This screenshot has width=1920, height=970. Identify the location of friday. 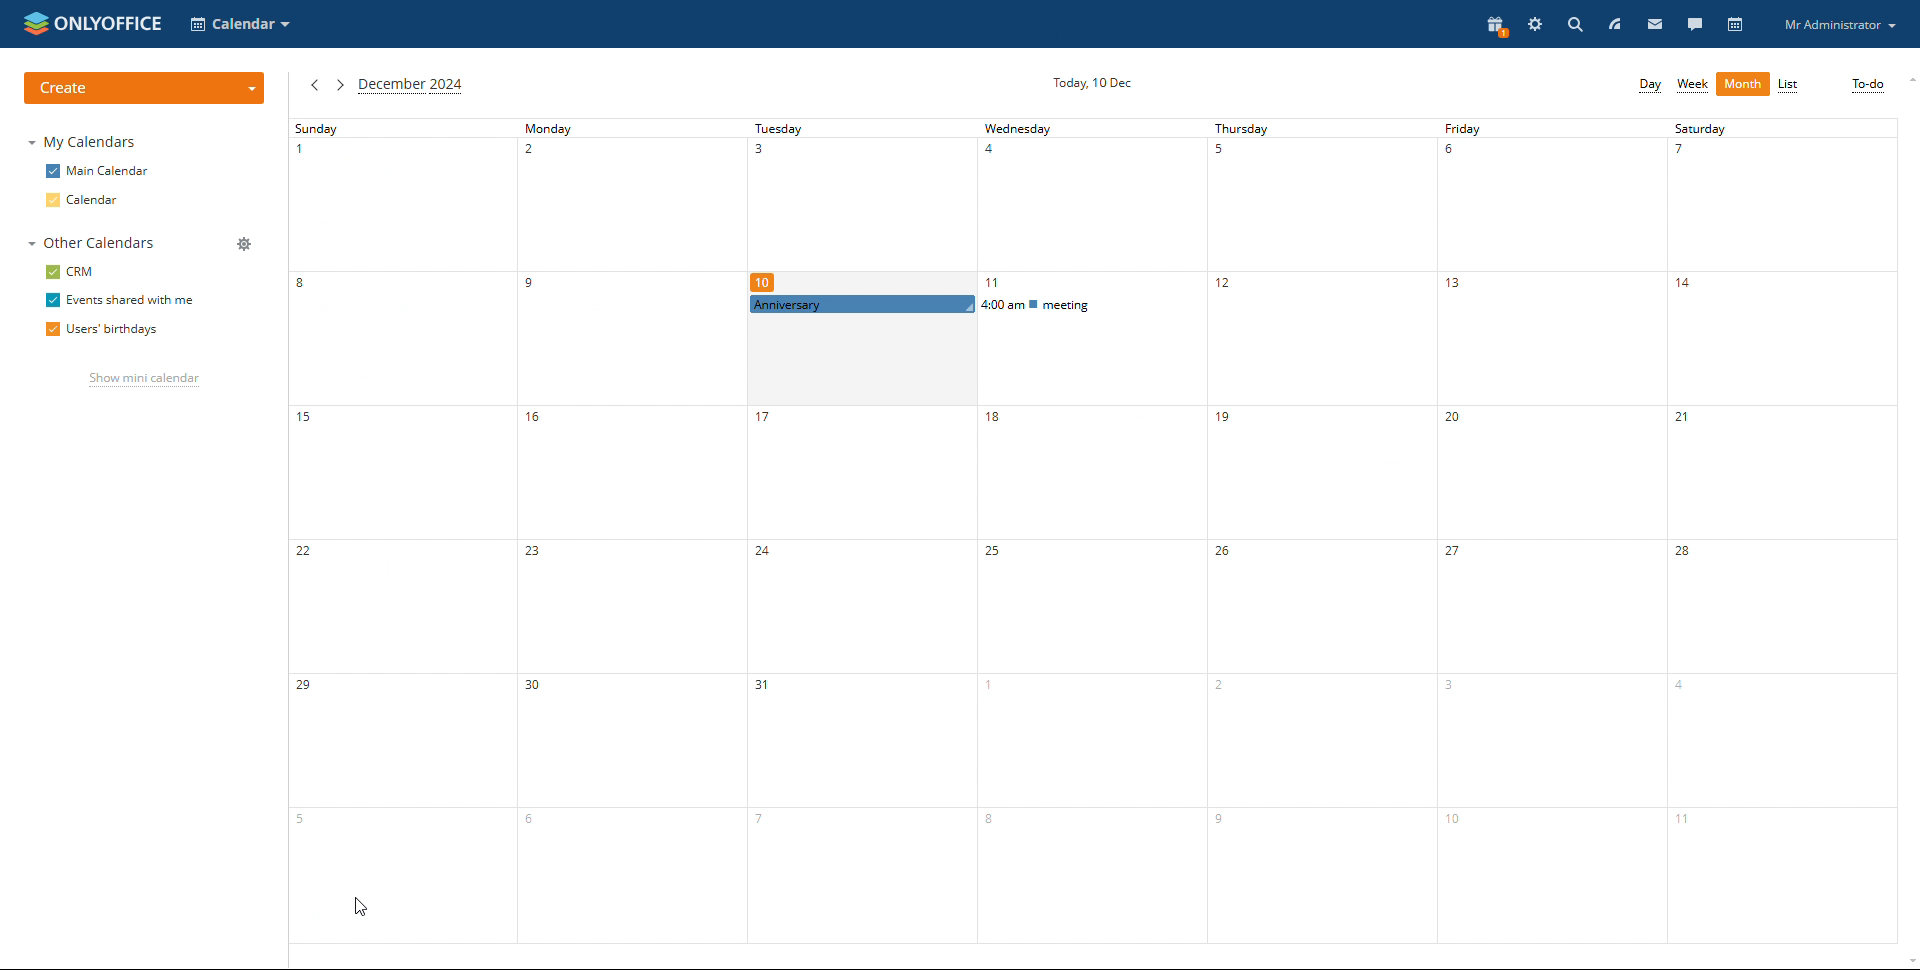
(1547, 531).